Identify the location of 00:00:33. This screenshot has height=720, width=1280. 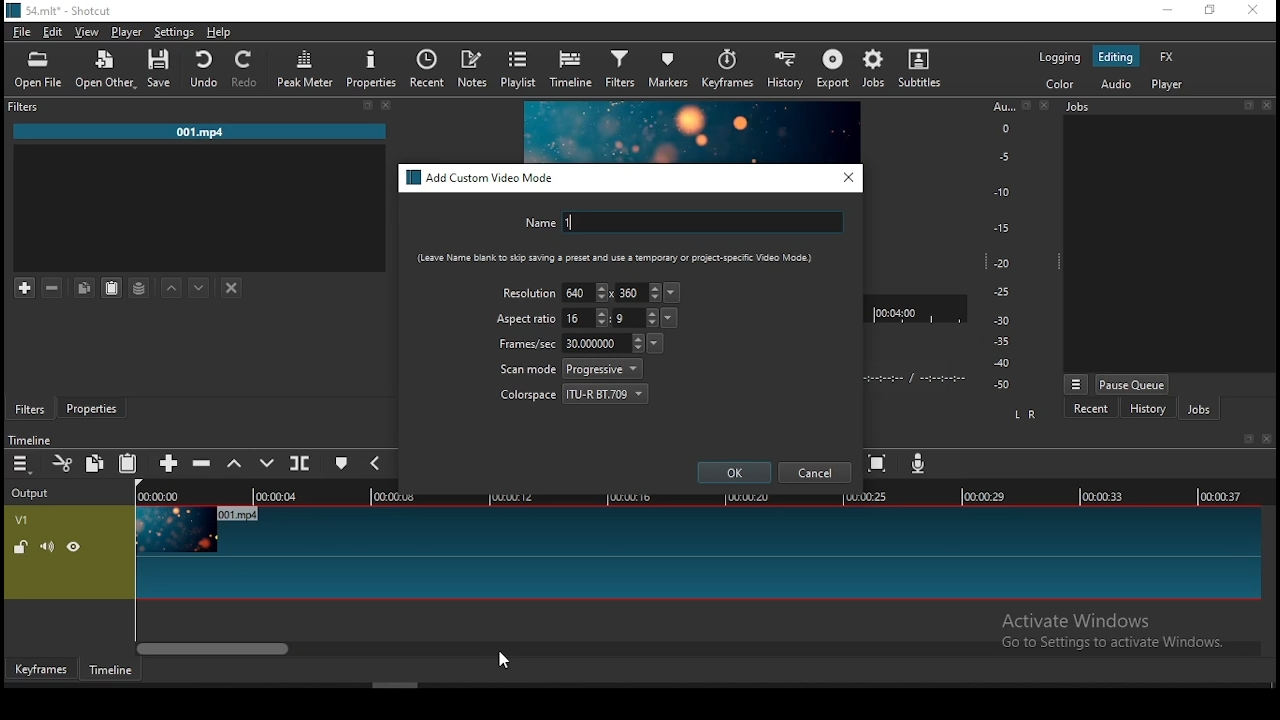
(1103, 495).